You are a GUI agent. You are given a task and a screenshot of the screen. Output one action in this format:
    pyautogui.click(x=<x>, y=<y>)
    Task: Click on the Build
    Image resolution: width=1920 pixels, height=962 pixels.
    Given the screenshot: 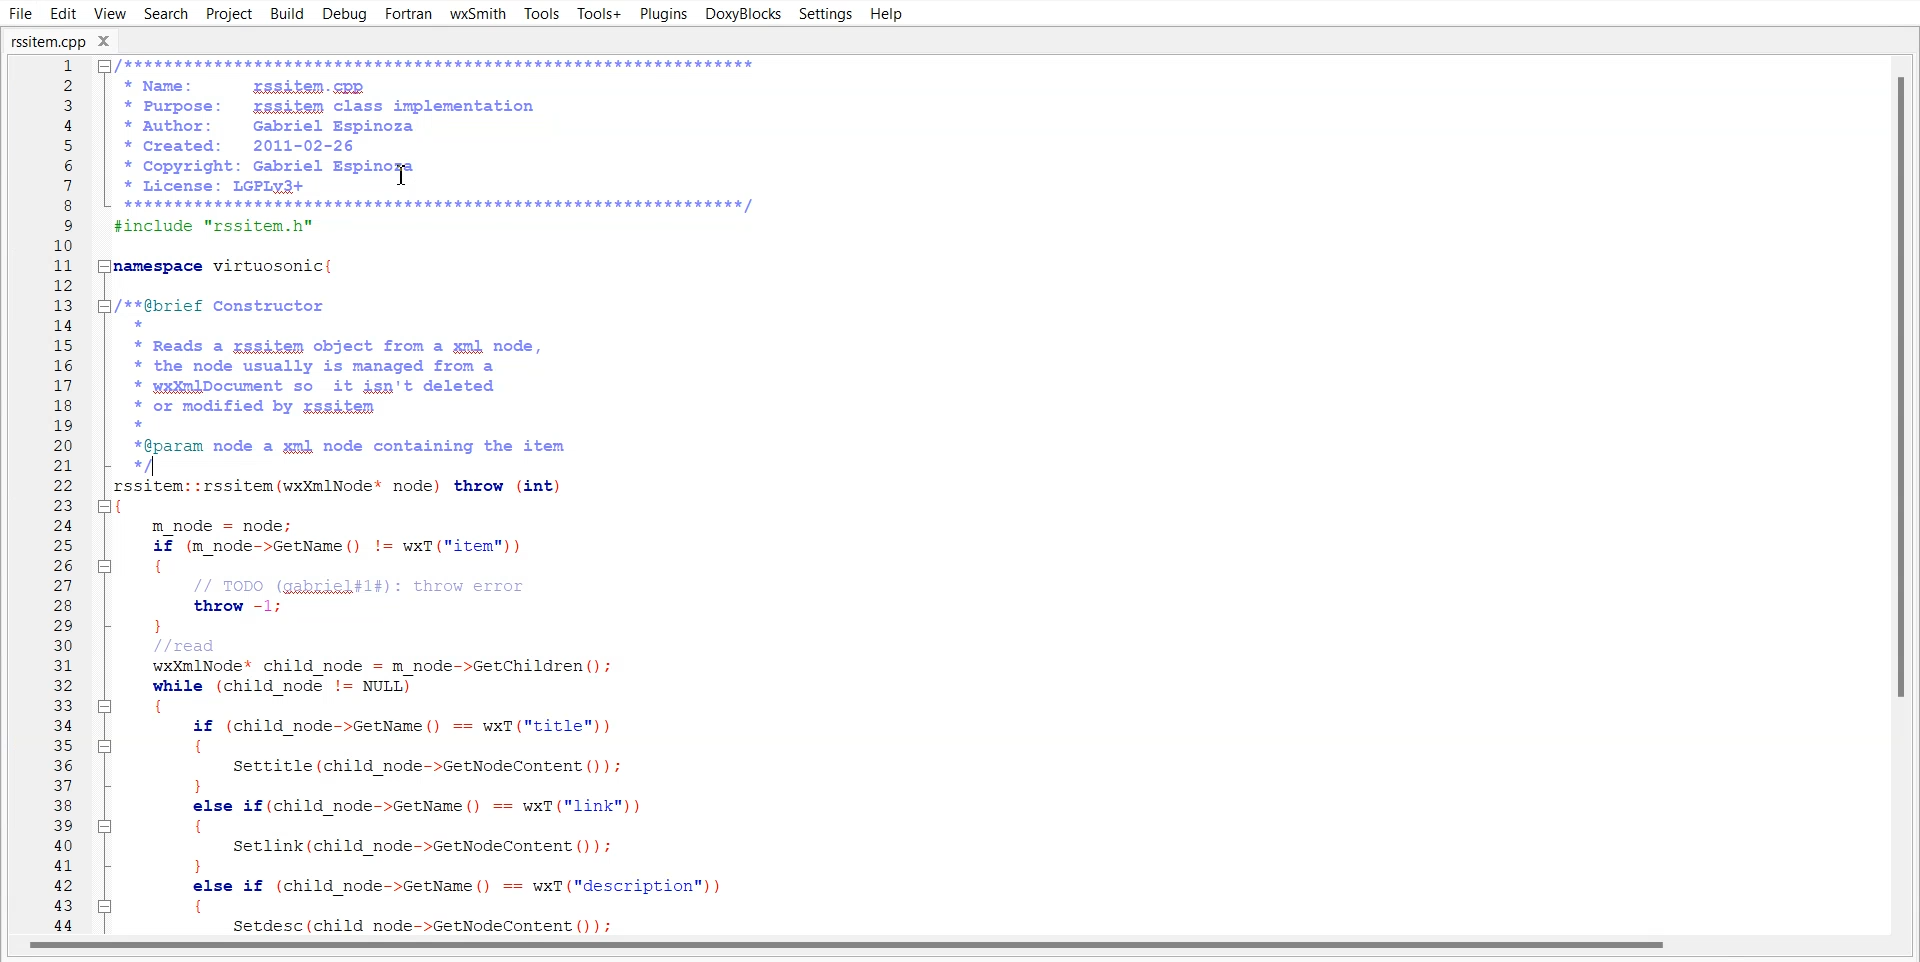 What is the action you would take?
    pyautogui.click(x=287, y=13)
    